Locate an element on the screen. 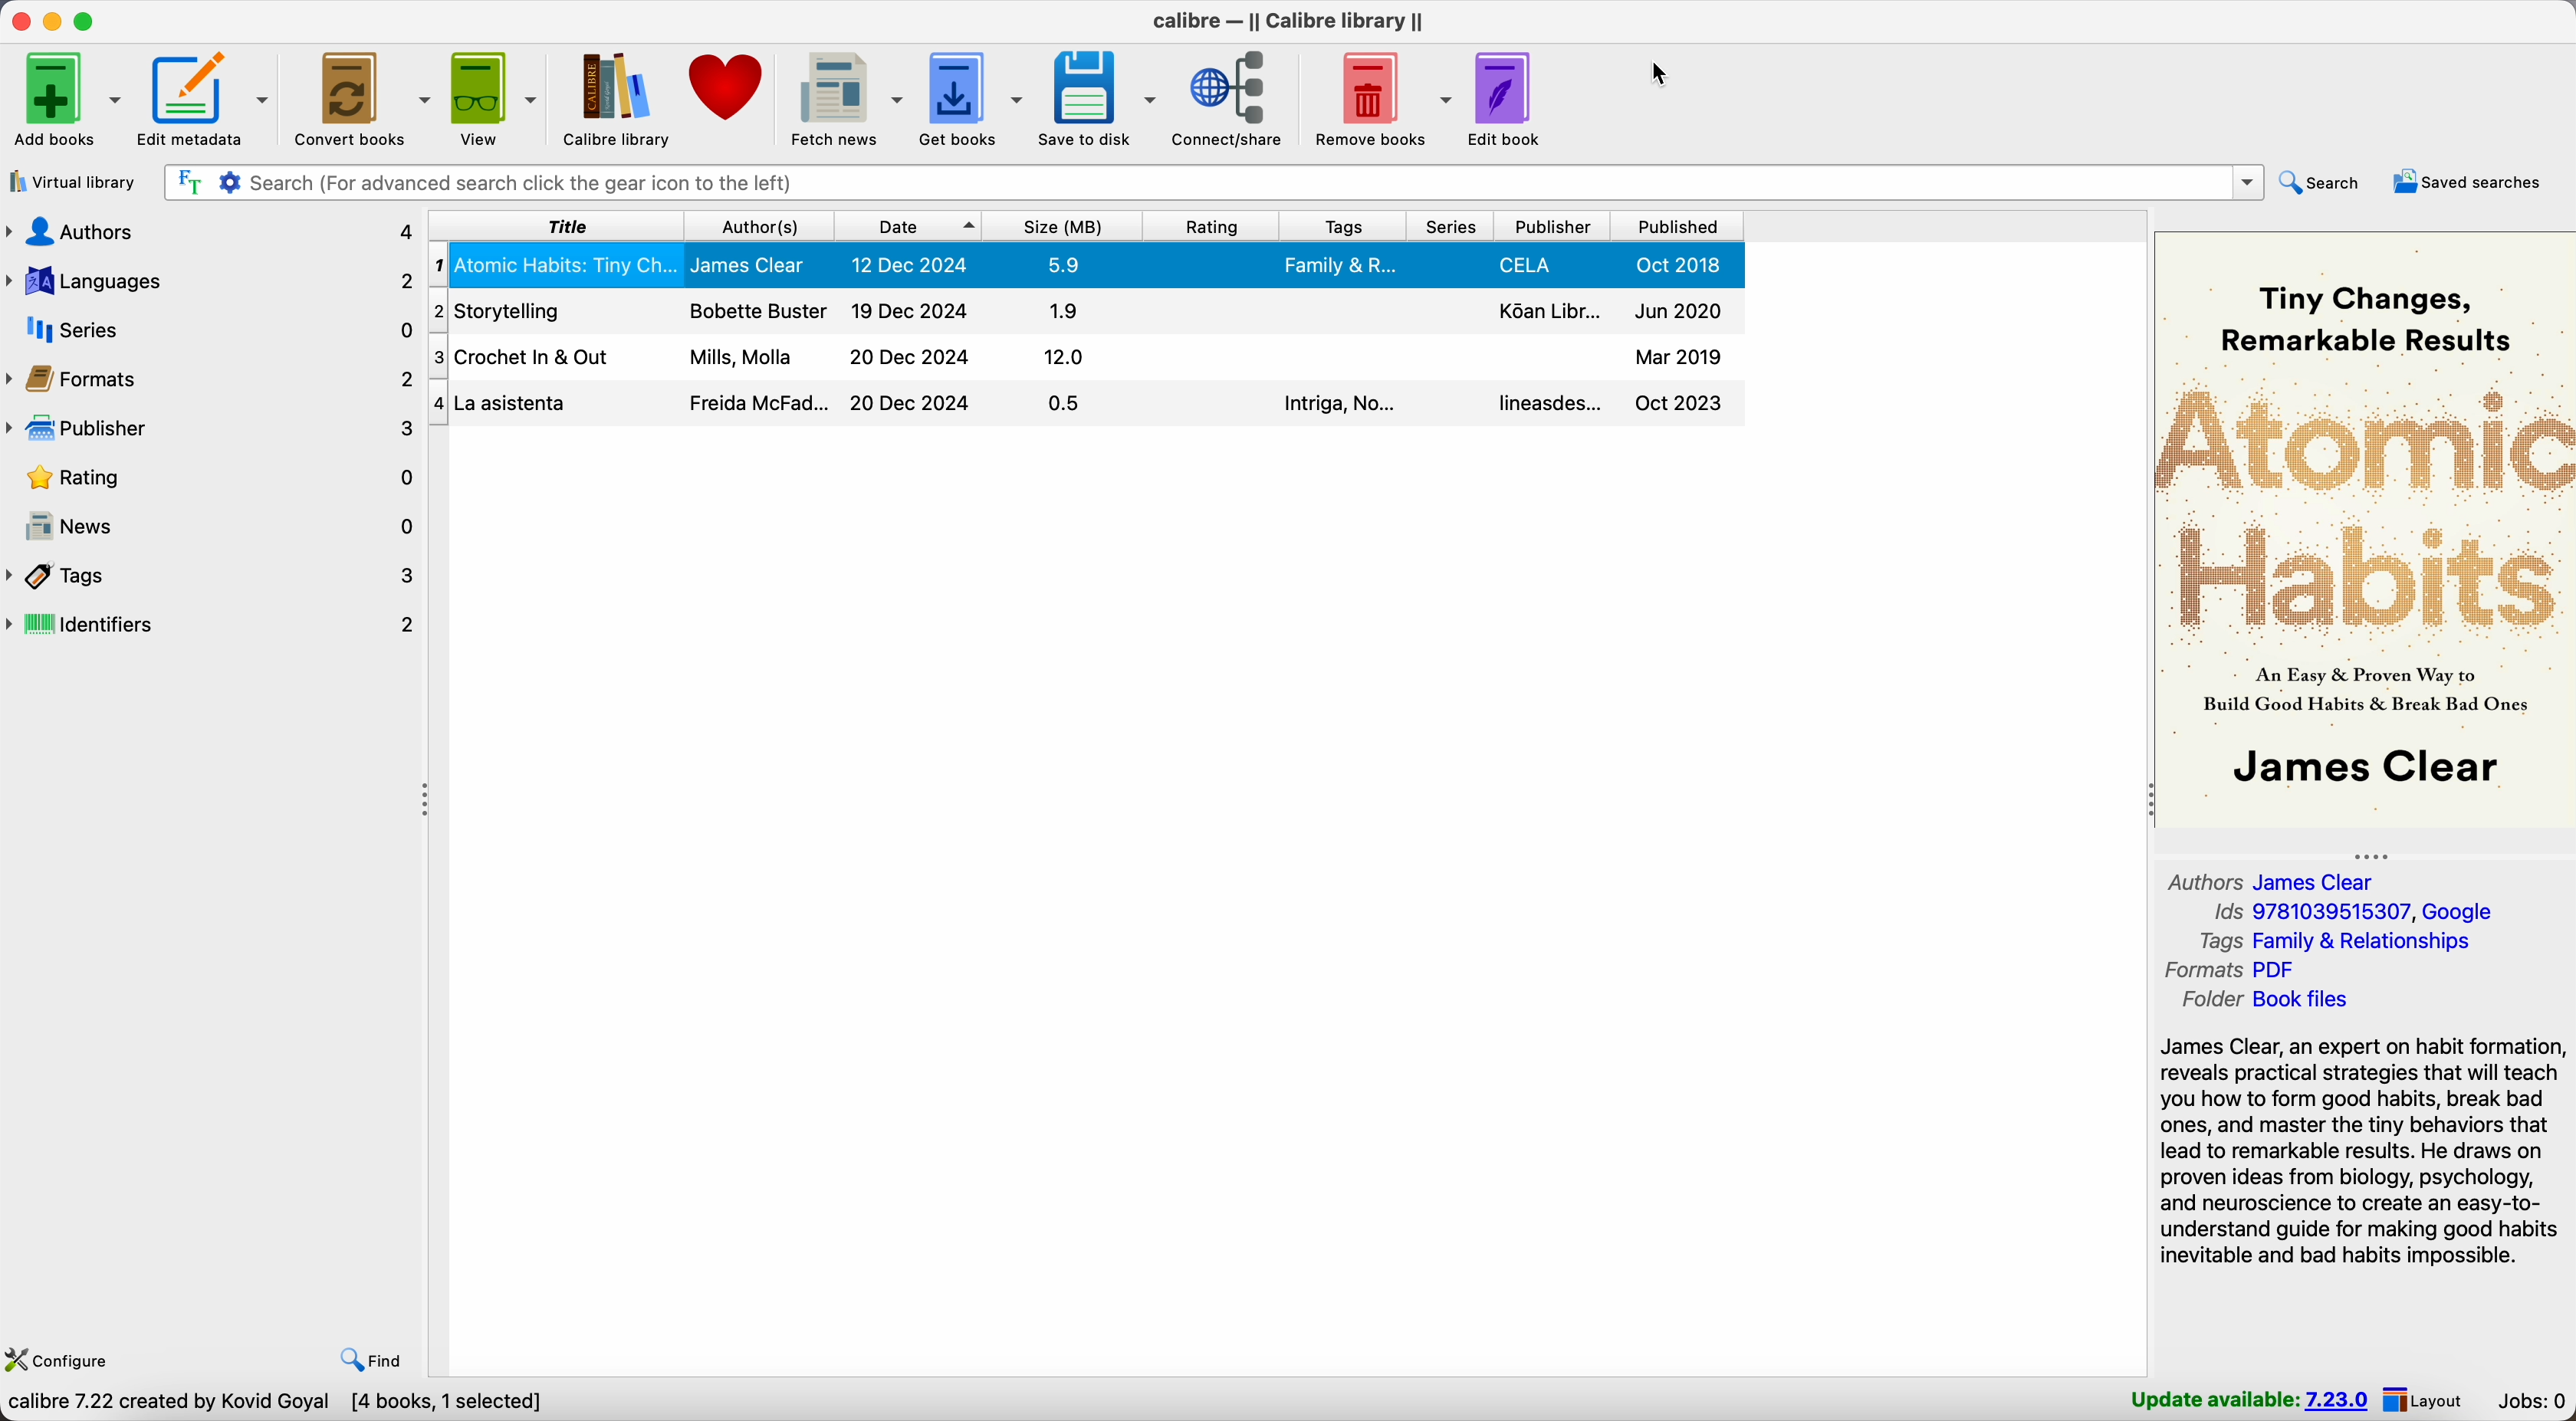  formats is located at coordinates (2231, 969).